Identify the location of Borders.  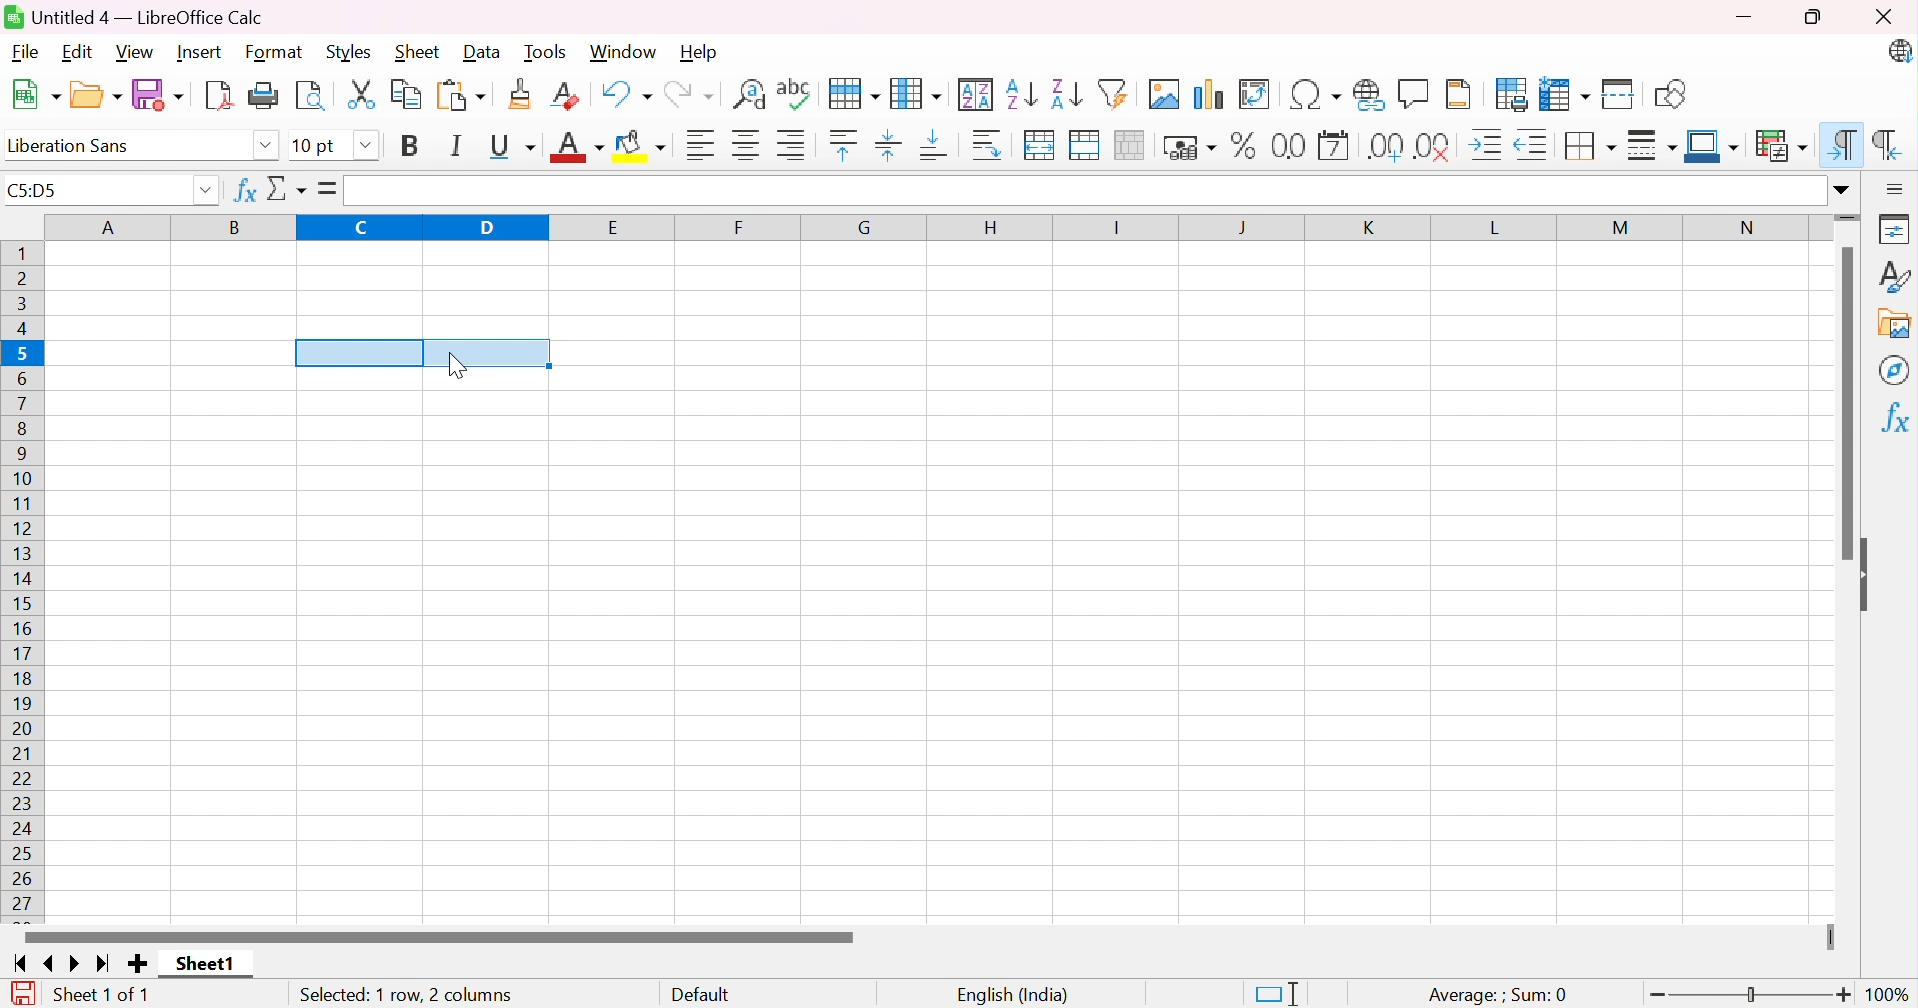
(1591, 145).